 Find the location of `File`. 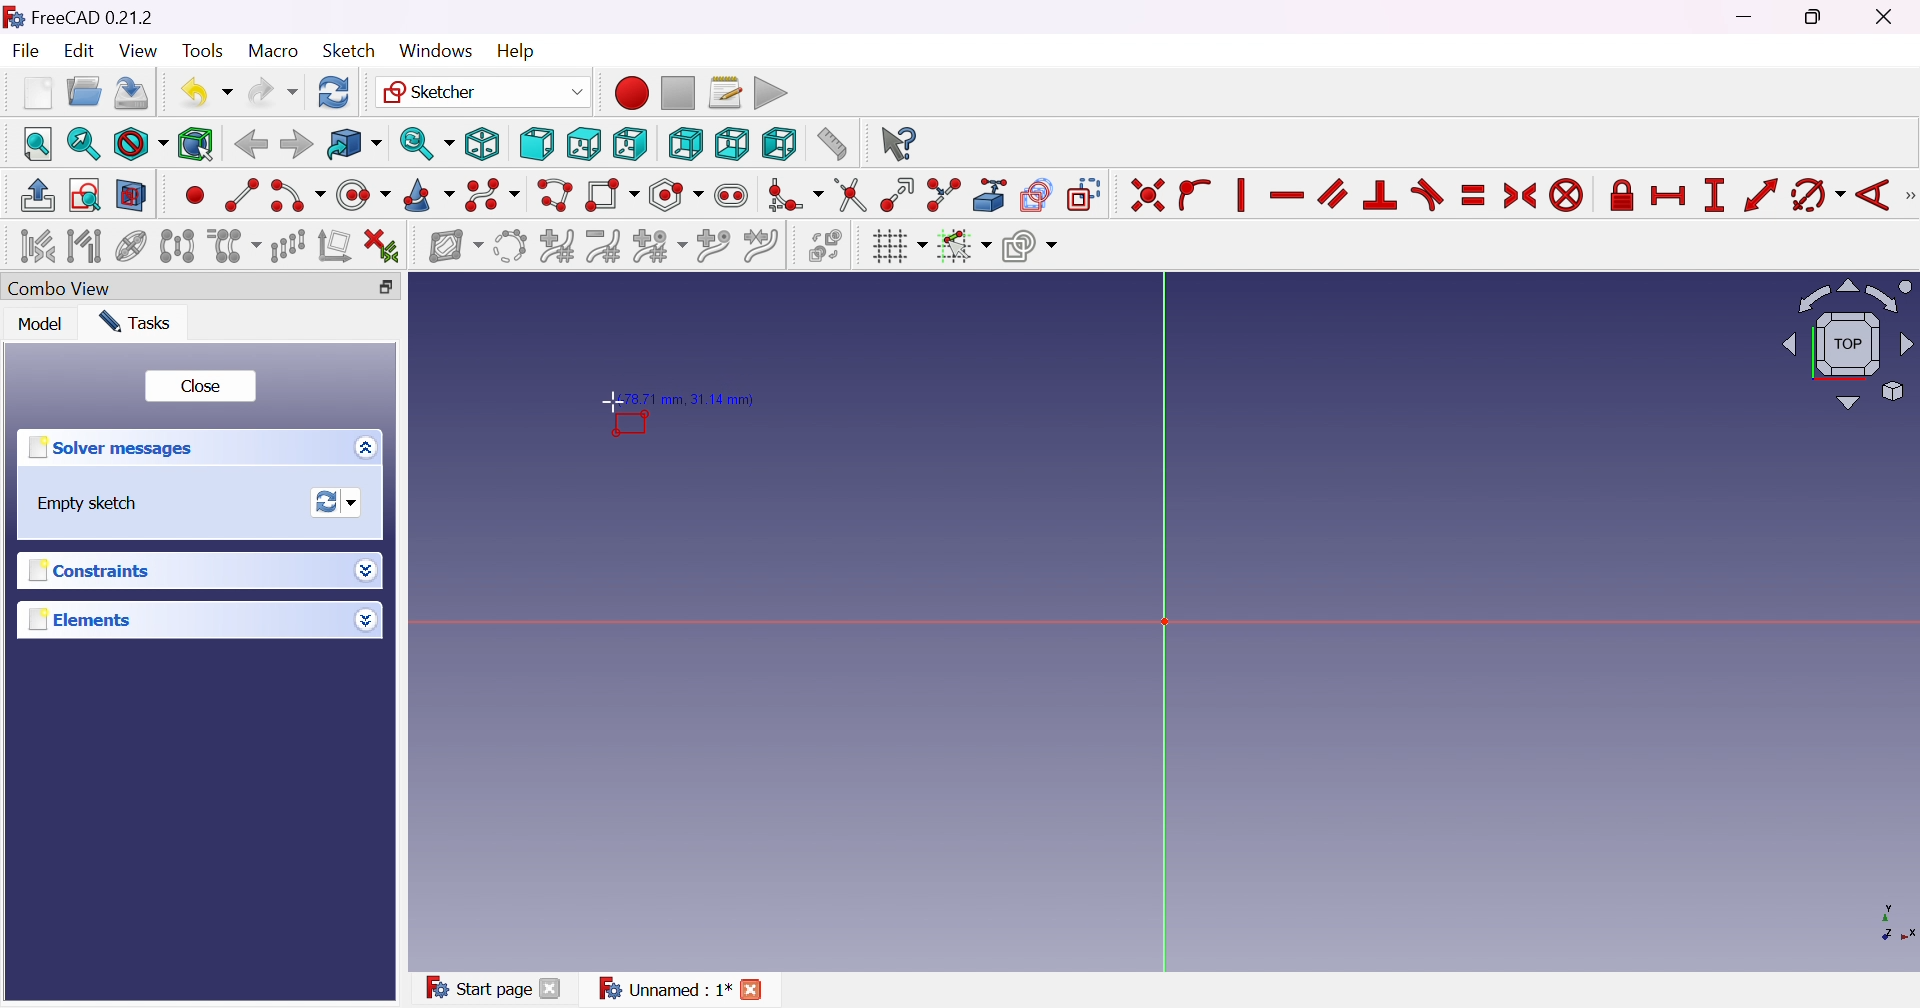

File is located at coordinates (25, 50).